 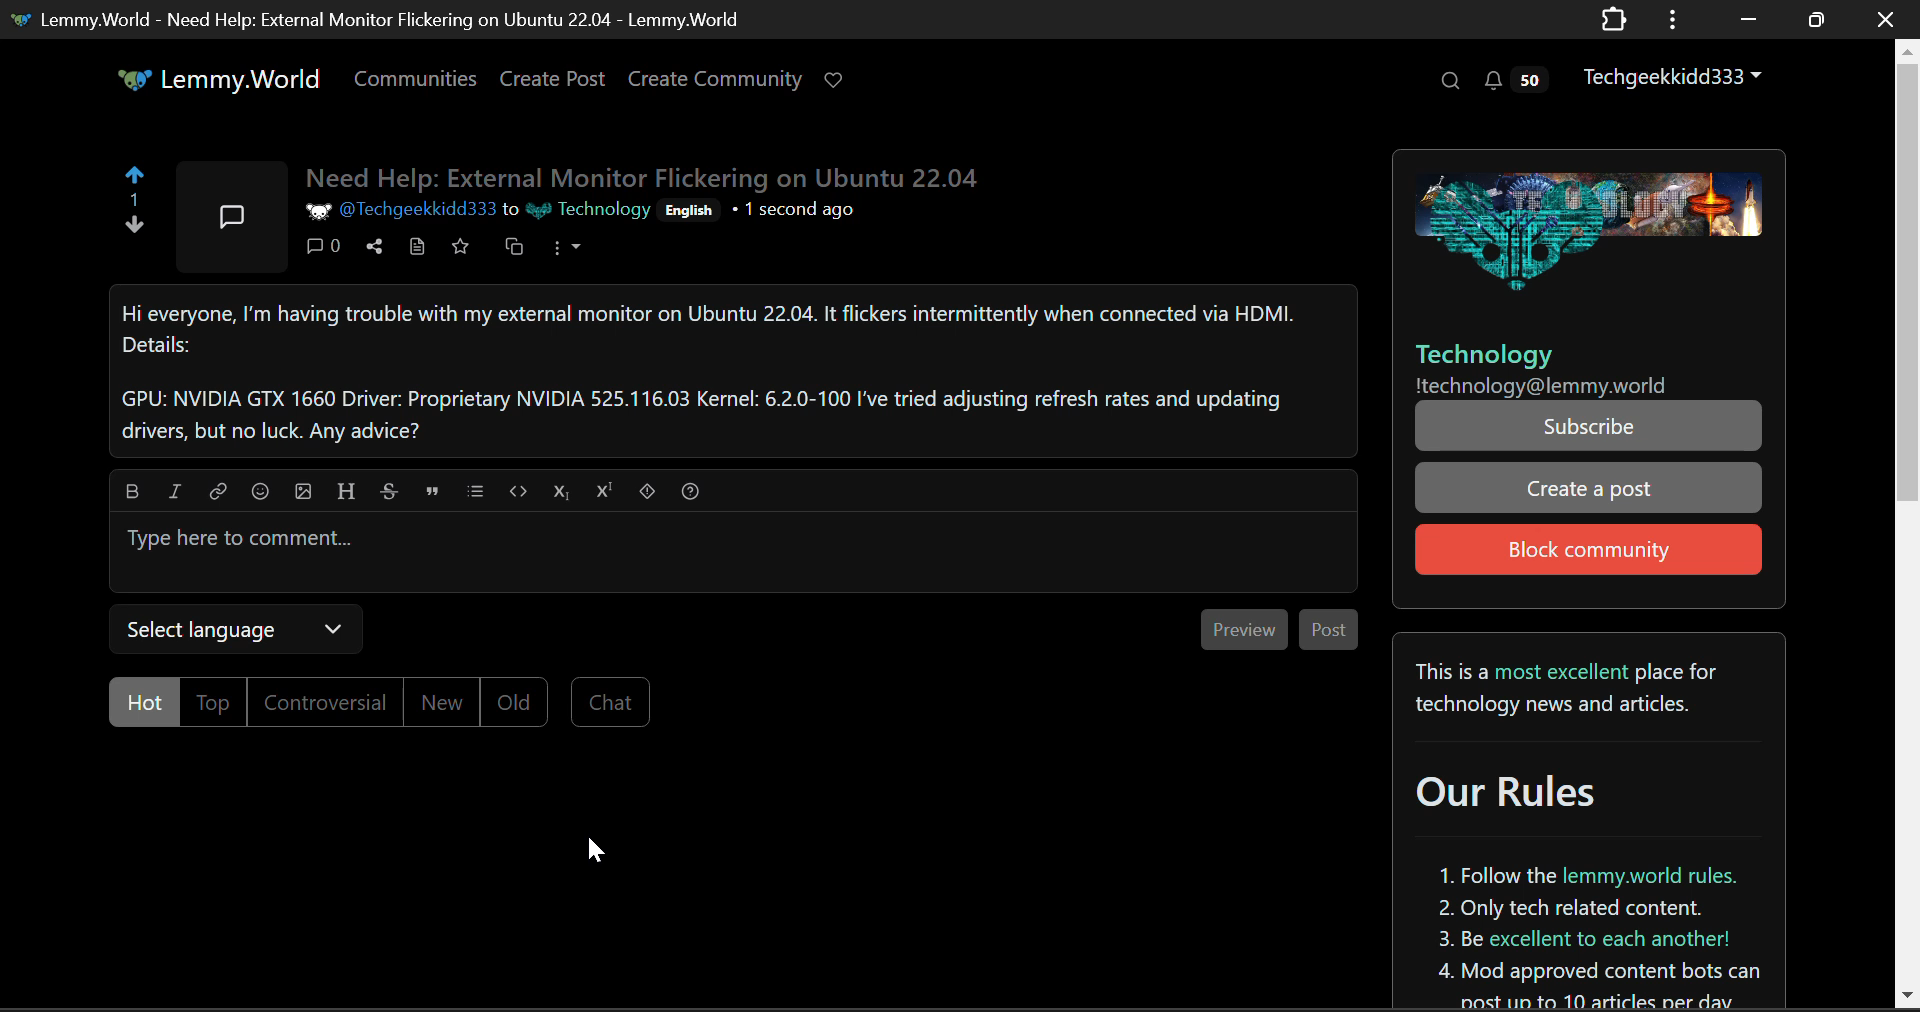 I want to click on Technology, so click(x=1483, y=354).